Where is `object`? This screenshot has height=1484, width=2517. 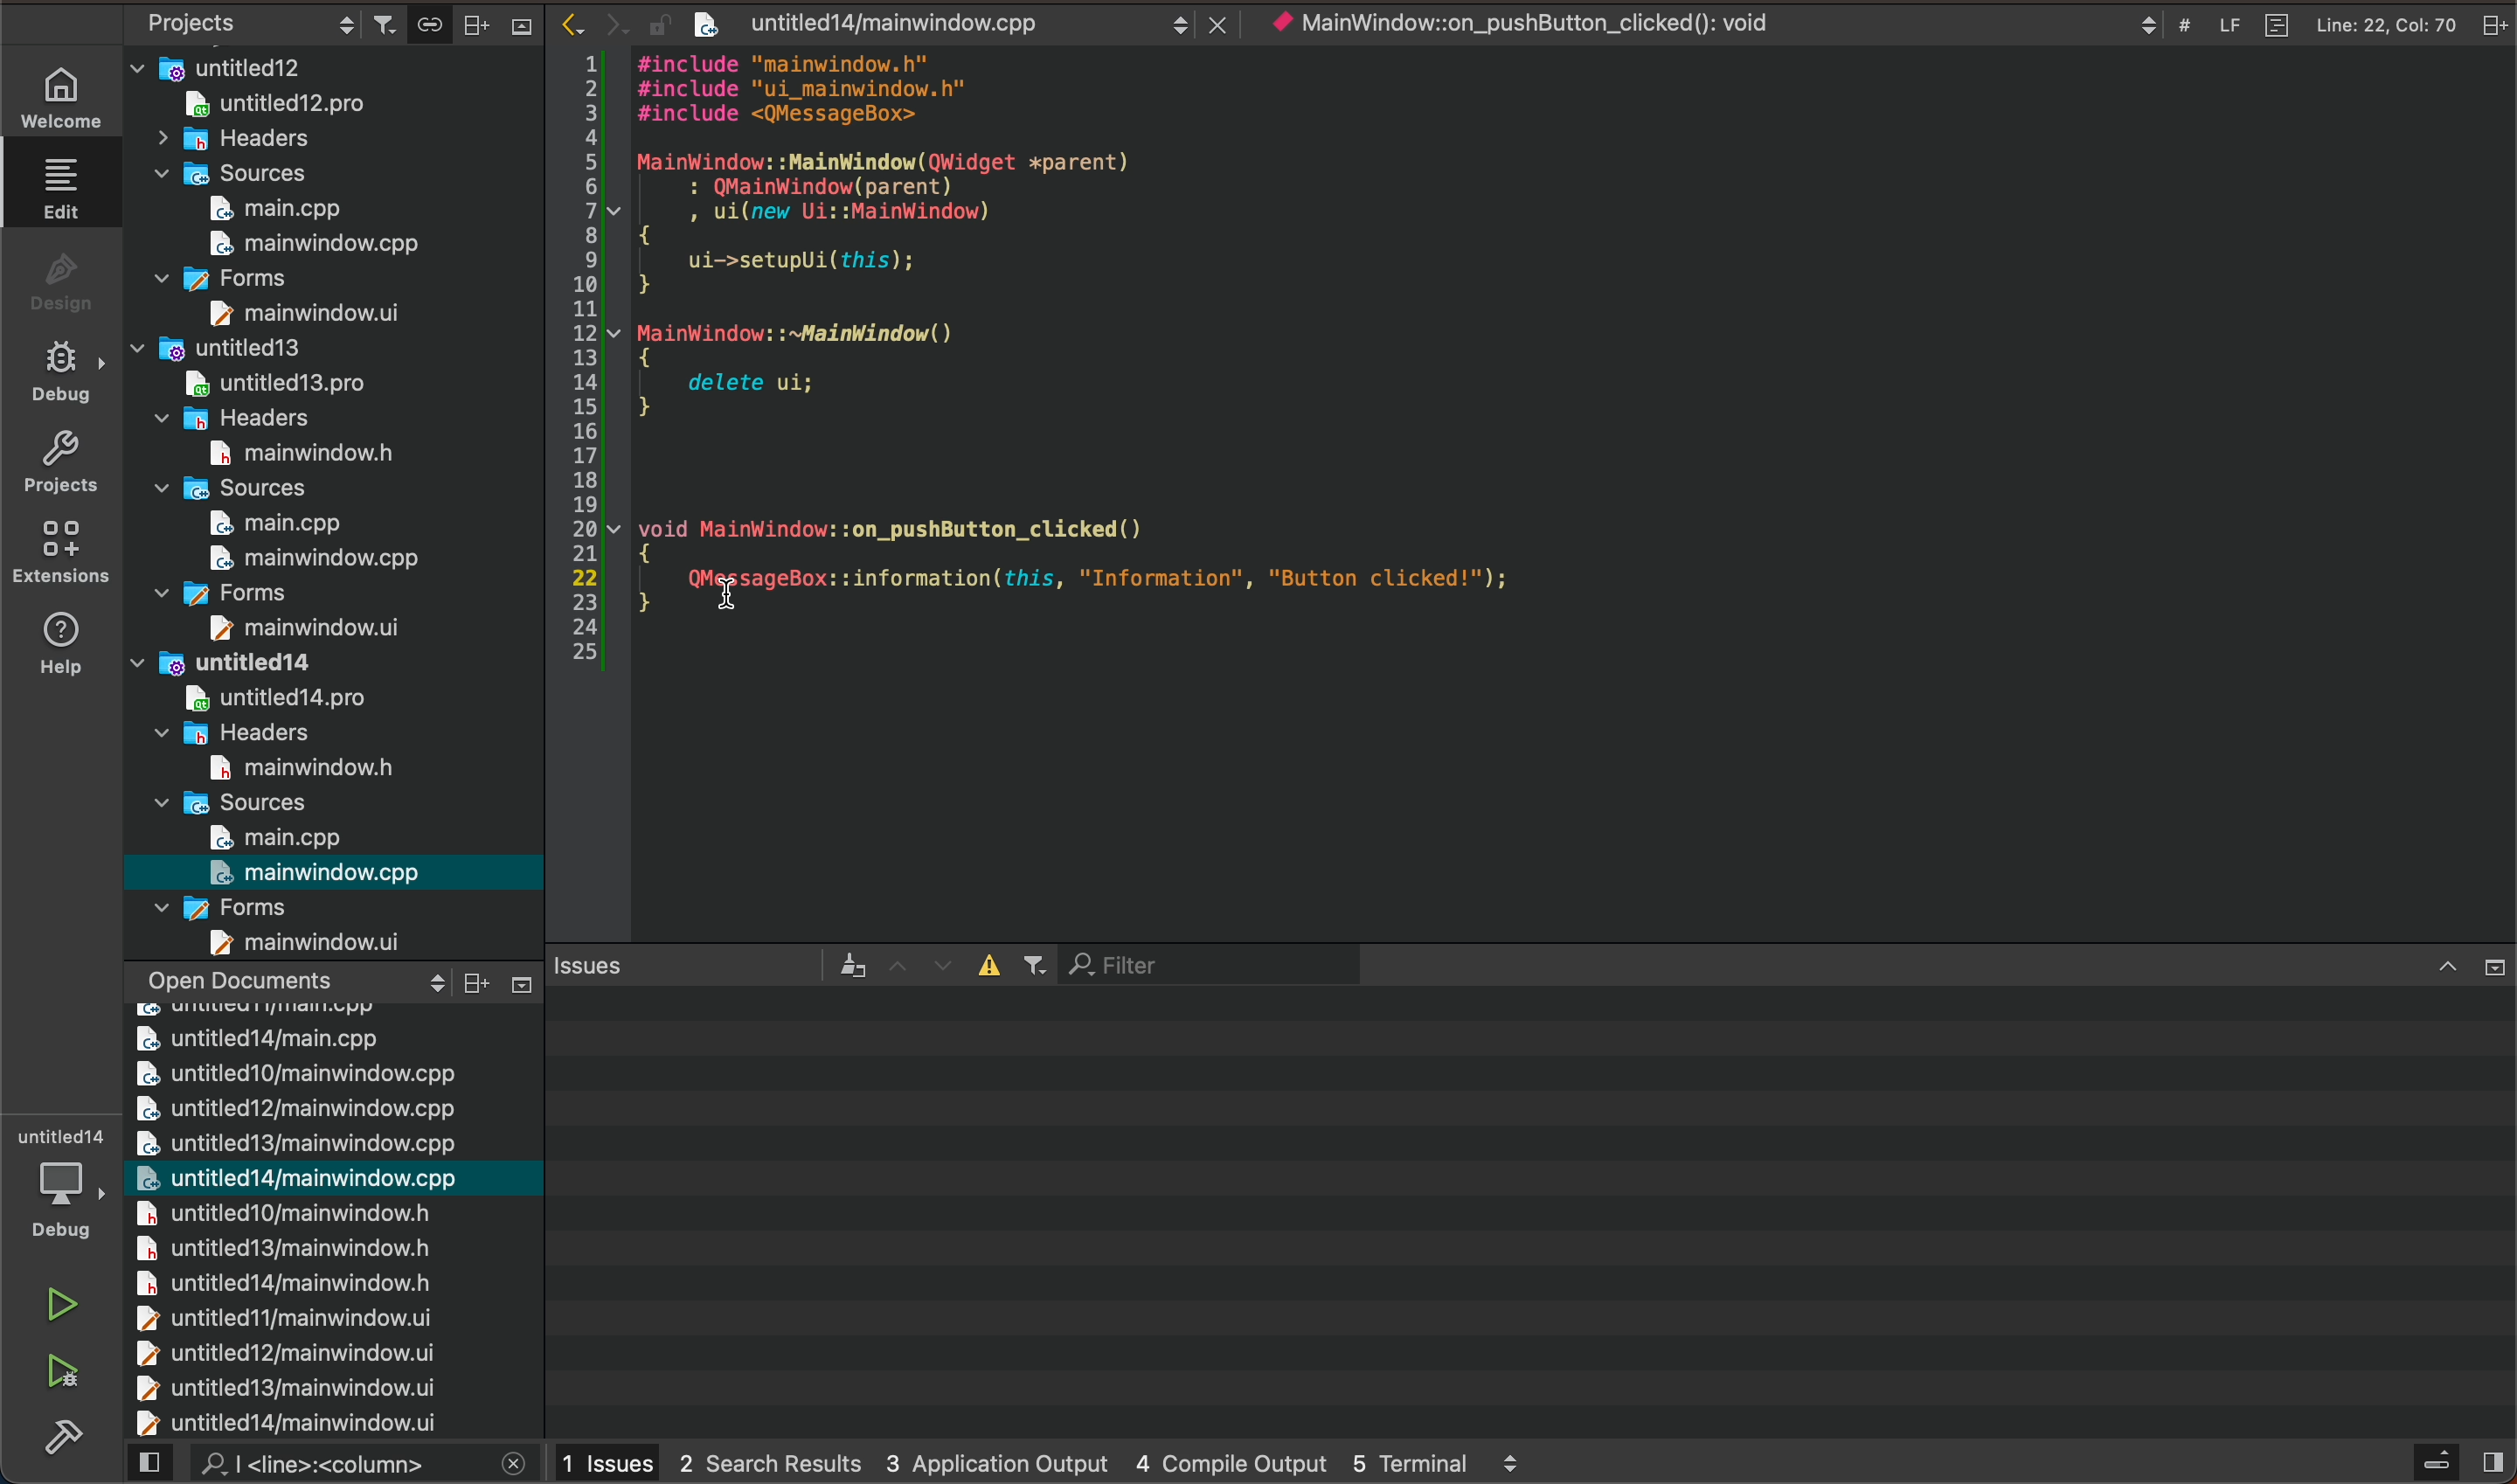
object is located at coordinates (1553, 23).